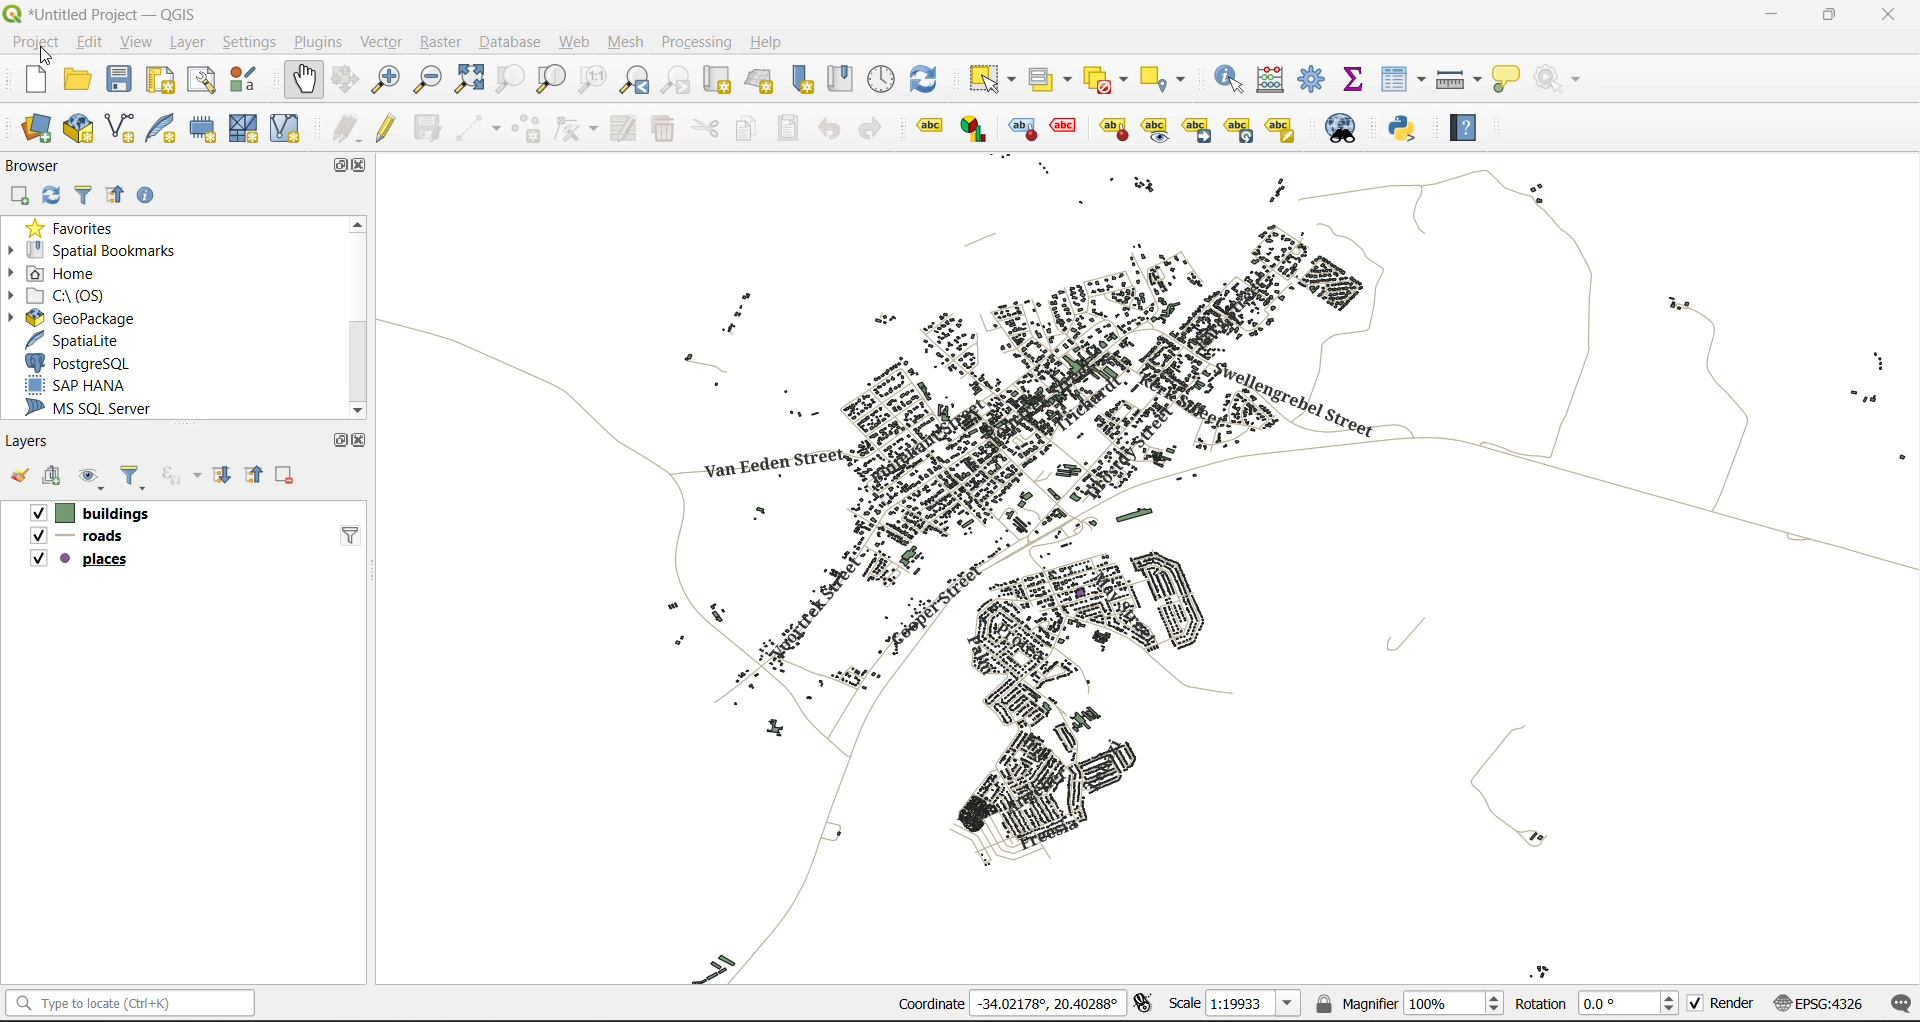  I want to click on close, so click(356, 440).